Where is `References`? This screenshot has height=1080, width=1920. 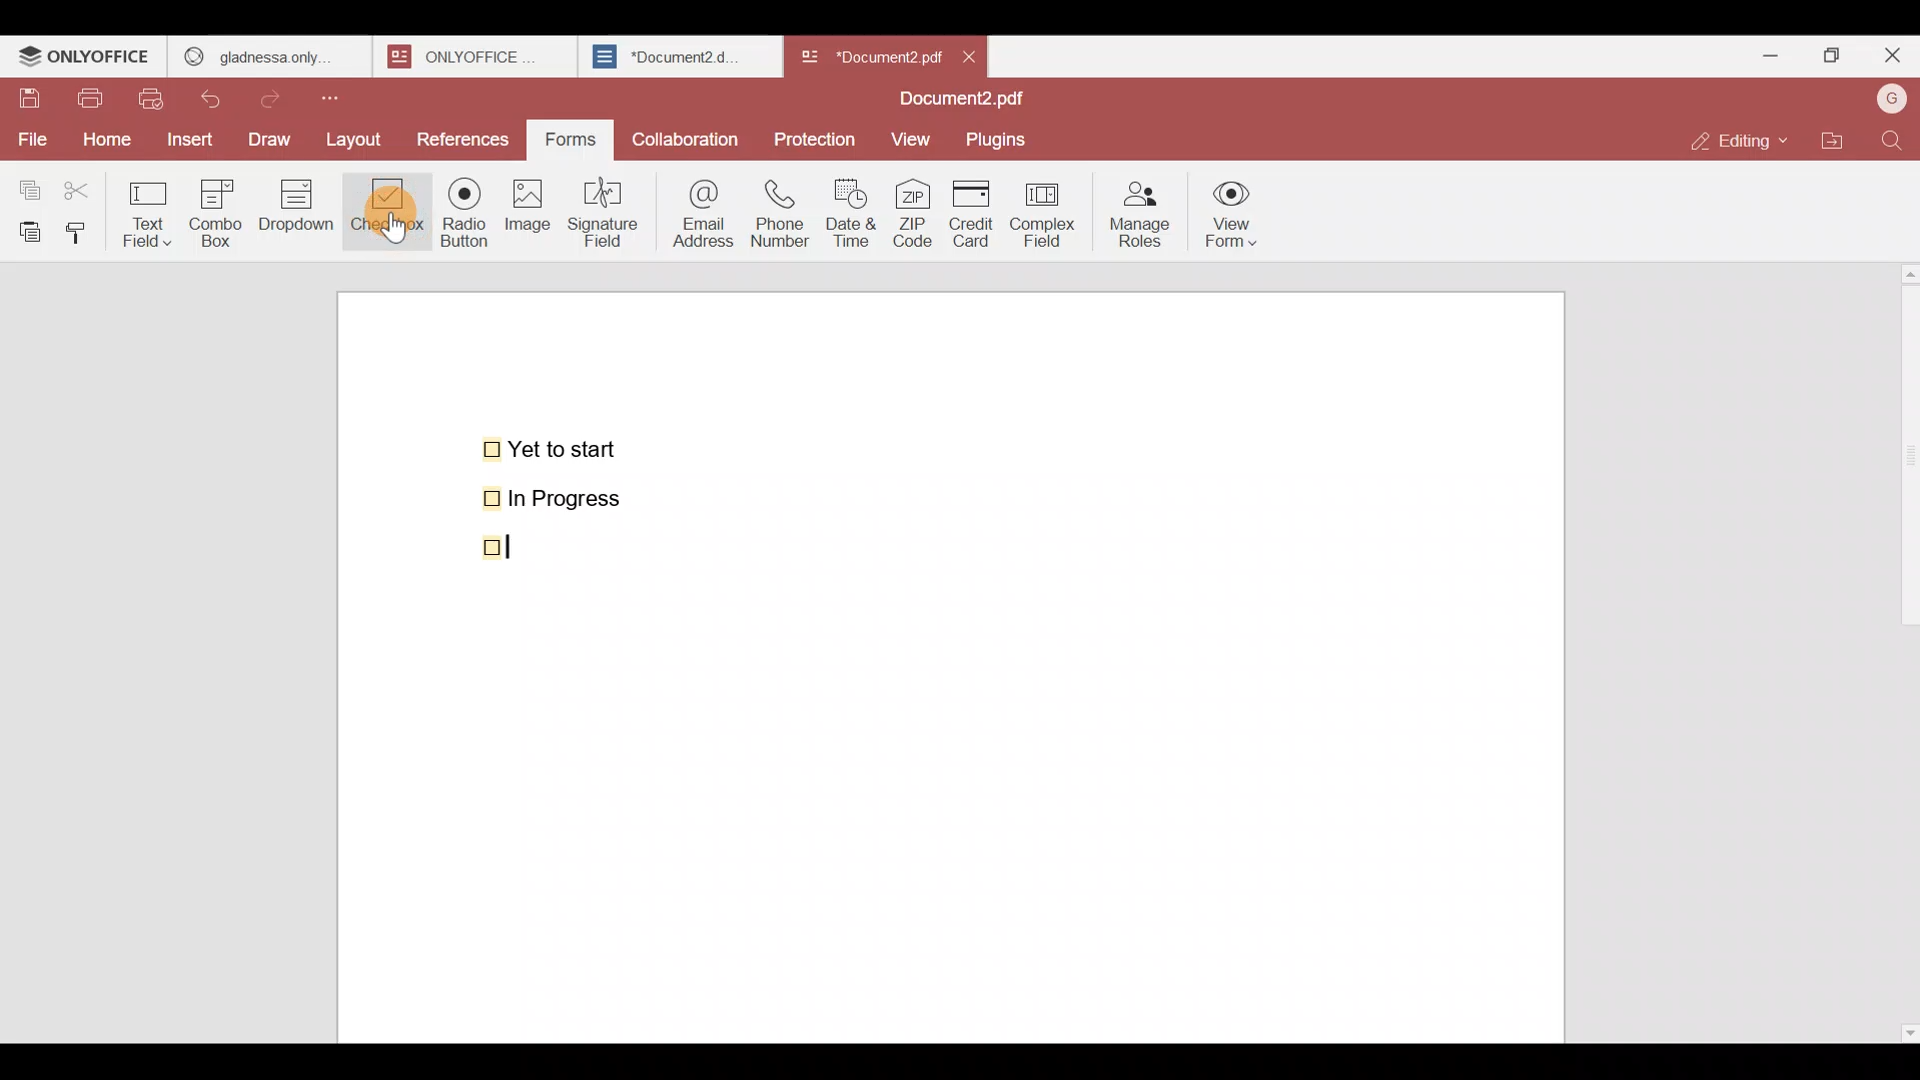
References is located at coordinates (463, 139).